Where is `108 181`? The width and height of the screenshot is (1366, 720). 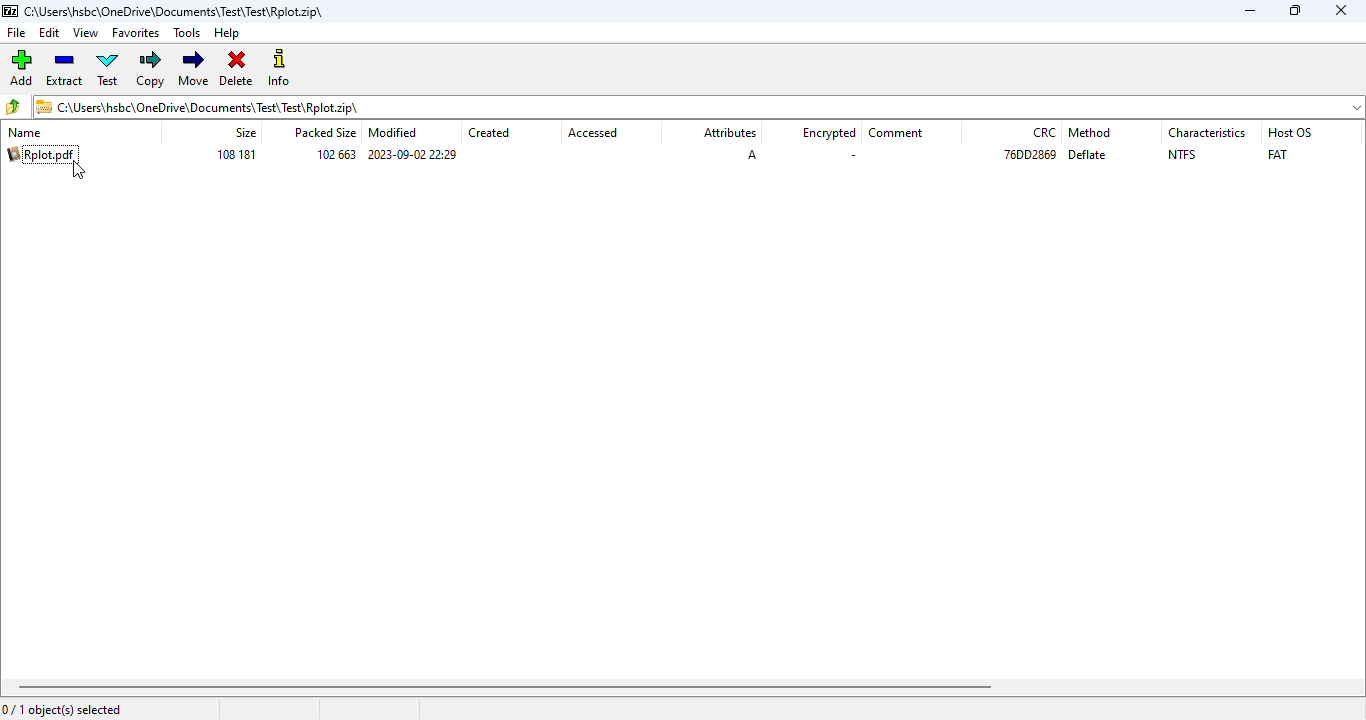
108 181 is located at coordinates (236, 155).